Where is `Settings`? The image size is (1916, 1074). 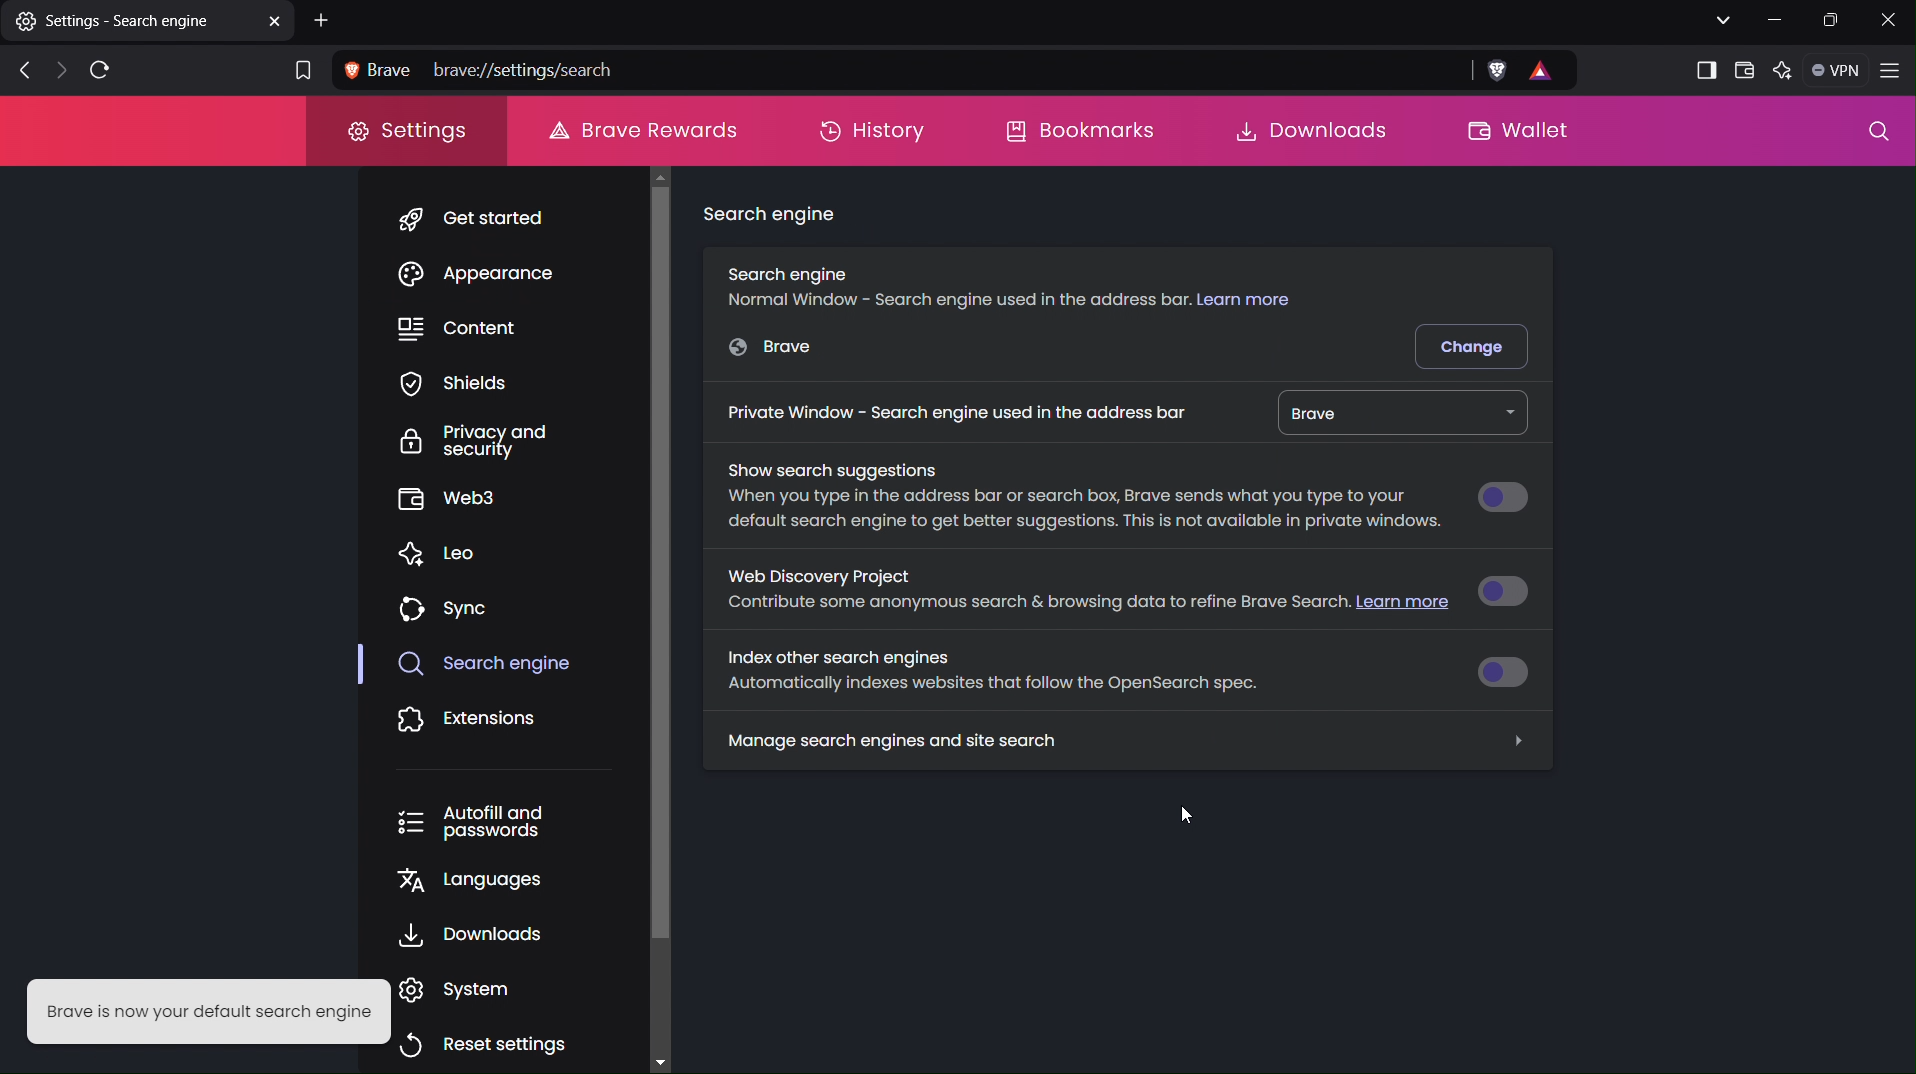 Settings is located at coordinates (405, 131).